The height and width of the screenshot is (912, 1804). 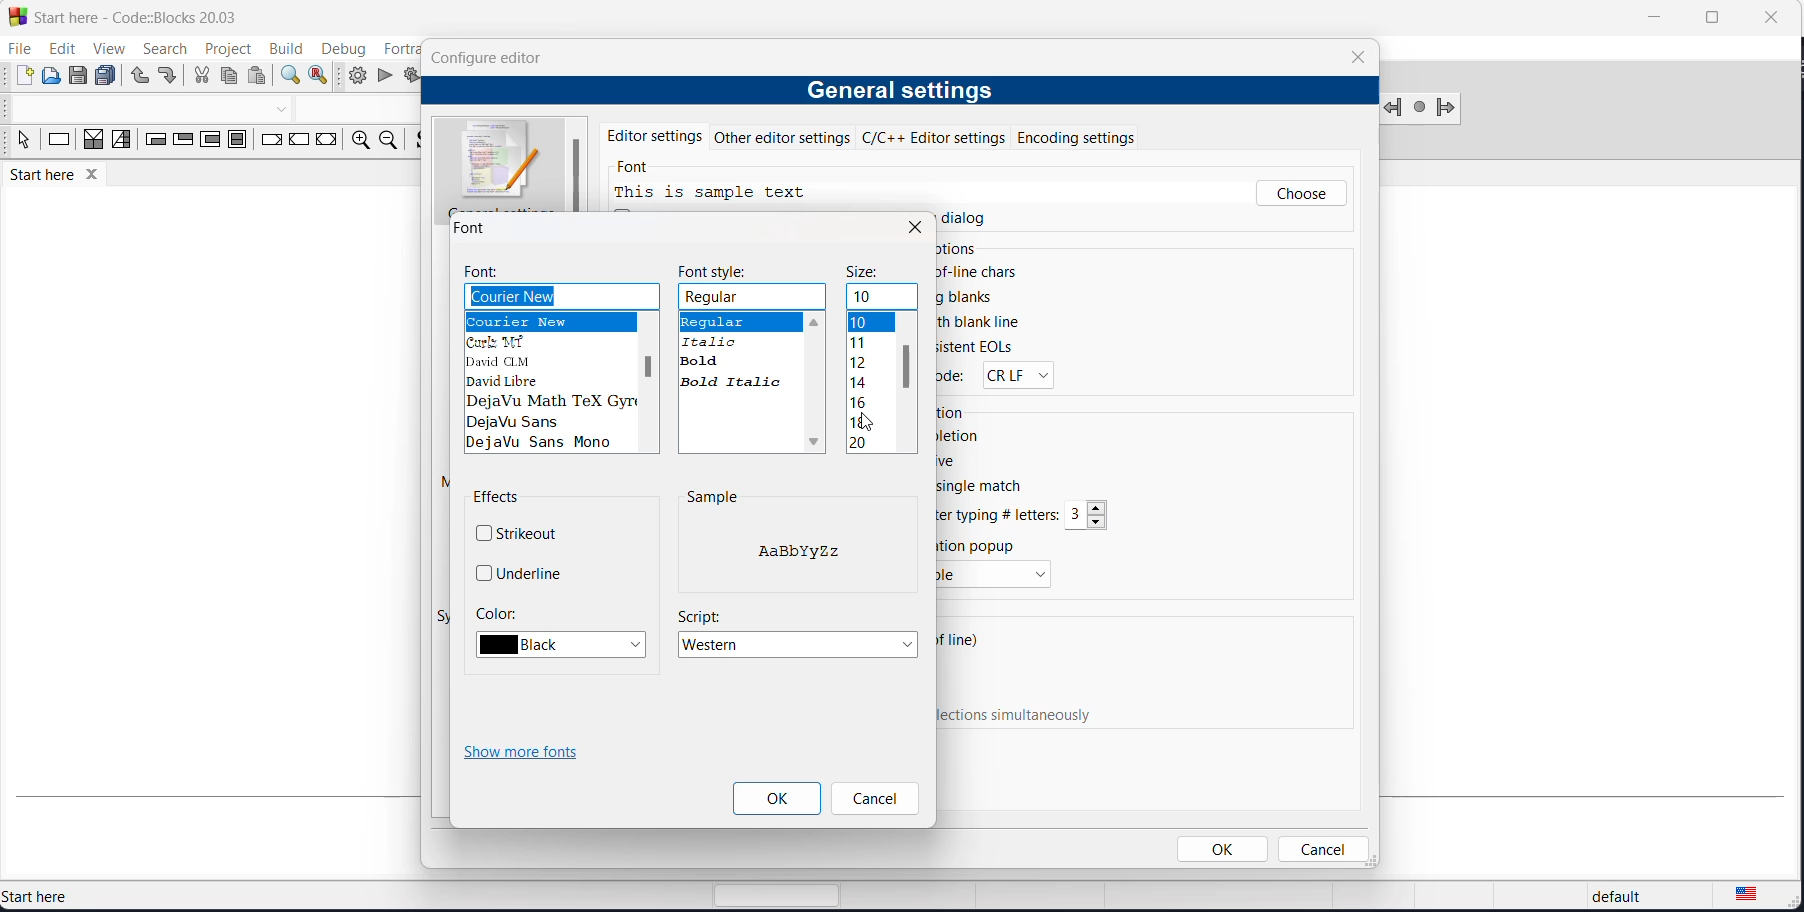 What do you see at coordinates (786, 137) in the screenshot?
I see `other editor settings` at bounding box center [786, 137].